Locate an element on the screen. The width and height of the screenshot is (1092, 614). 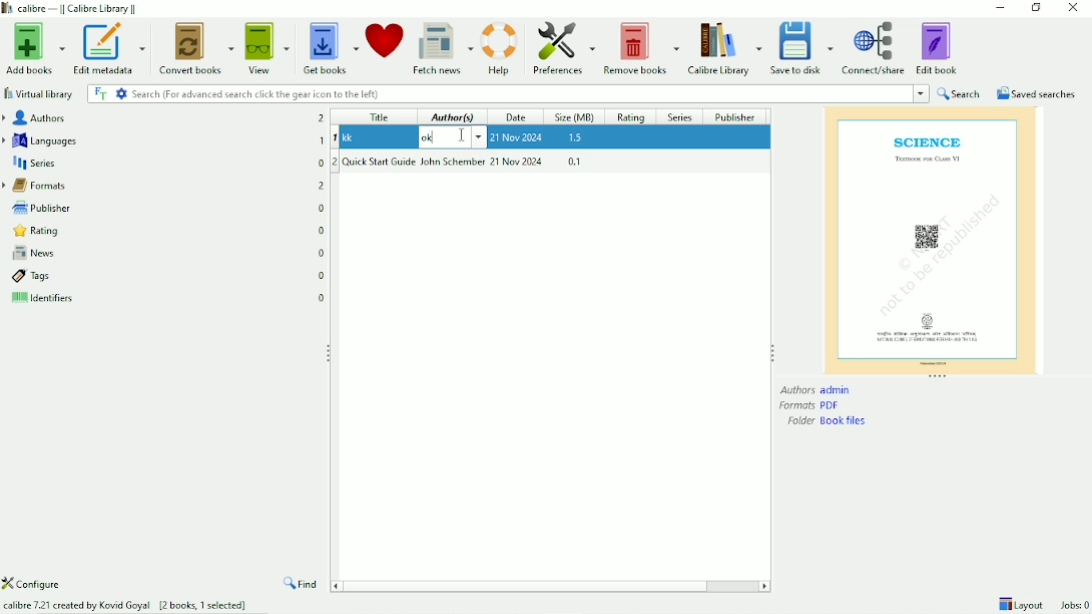
Help is located at coordinates (500, 49).